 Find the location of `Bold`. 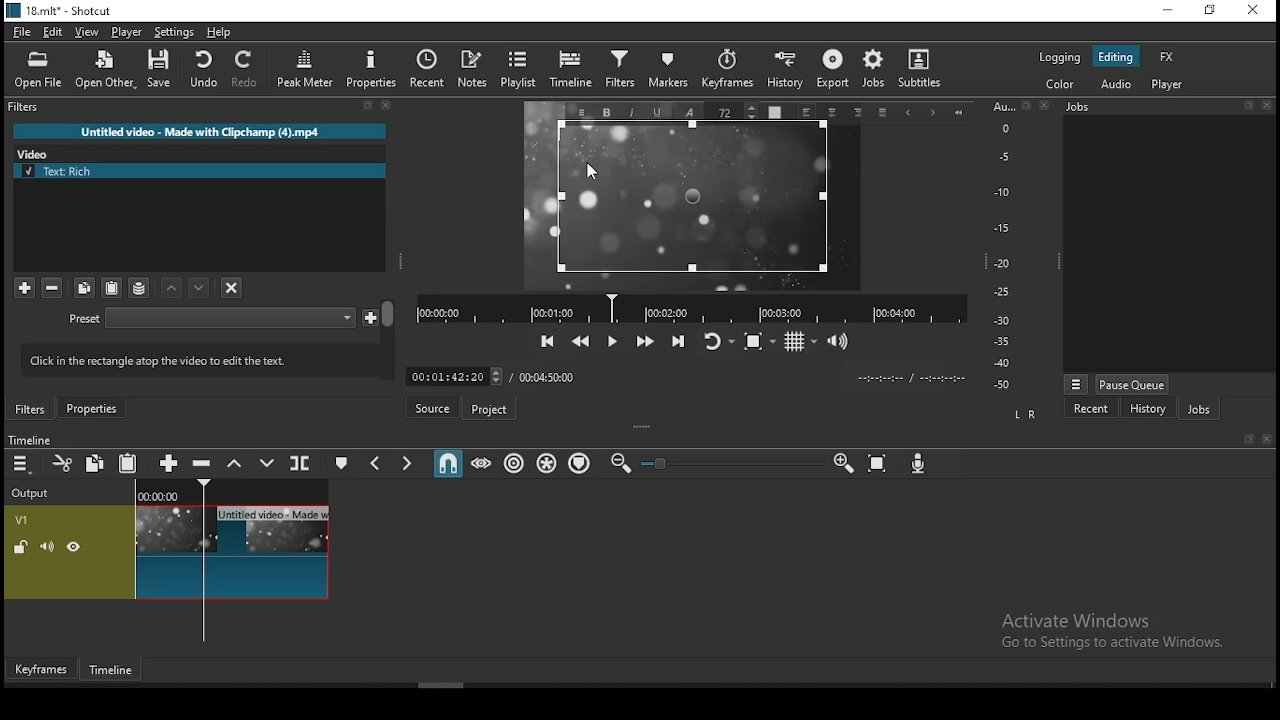

Bold is located at coordinates (606, 113).